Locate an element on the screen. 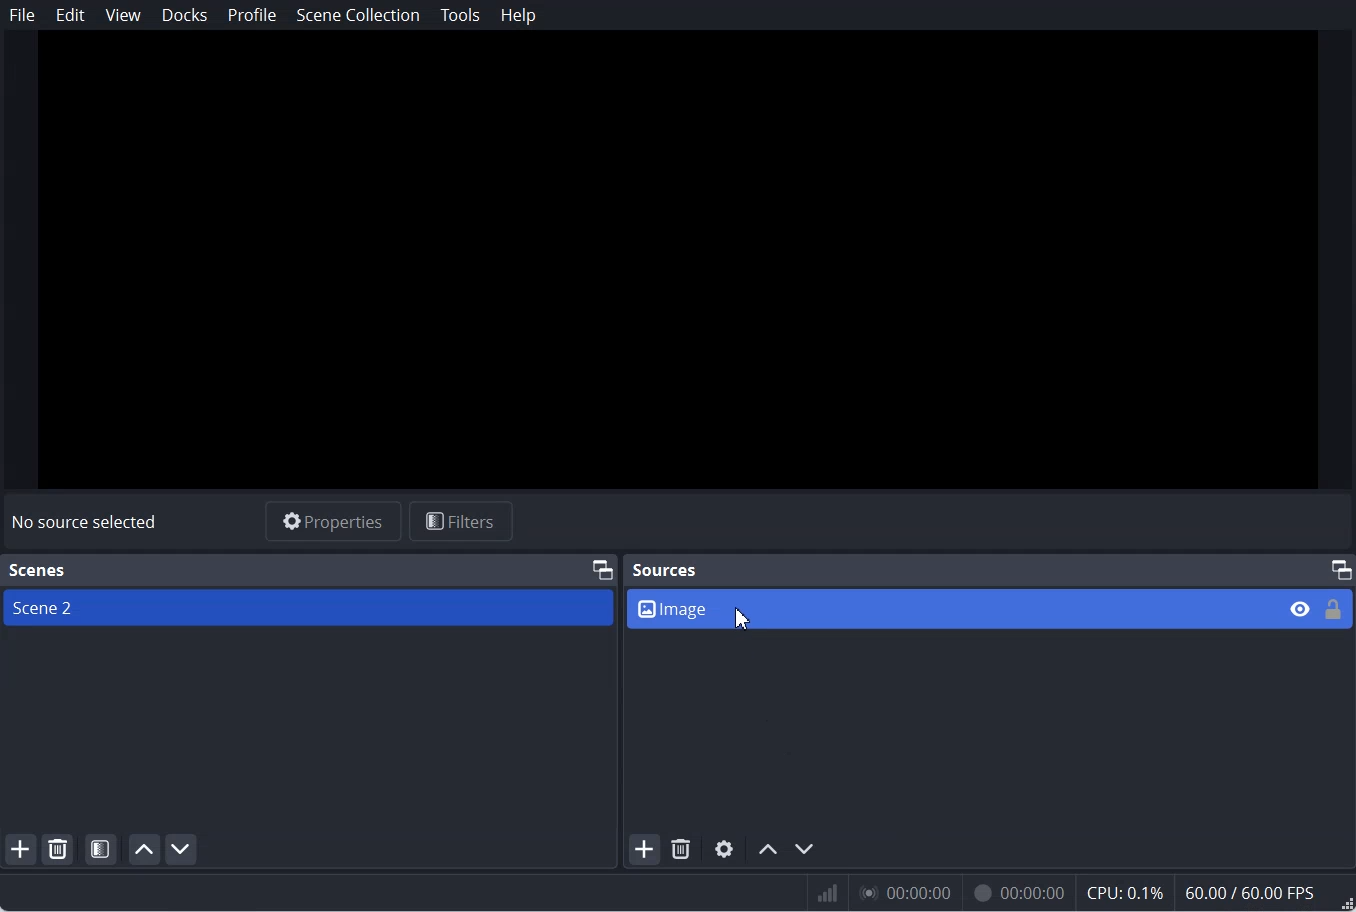 This screenshot has width=1356, height=912. Open Scene Filter is located at coordinates (101, 849).